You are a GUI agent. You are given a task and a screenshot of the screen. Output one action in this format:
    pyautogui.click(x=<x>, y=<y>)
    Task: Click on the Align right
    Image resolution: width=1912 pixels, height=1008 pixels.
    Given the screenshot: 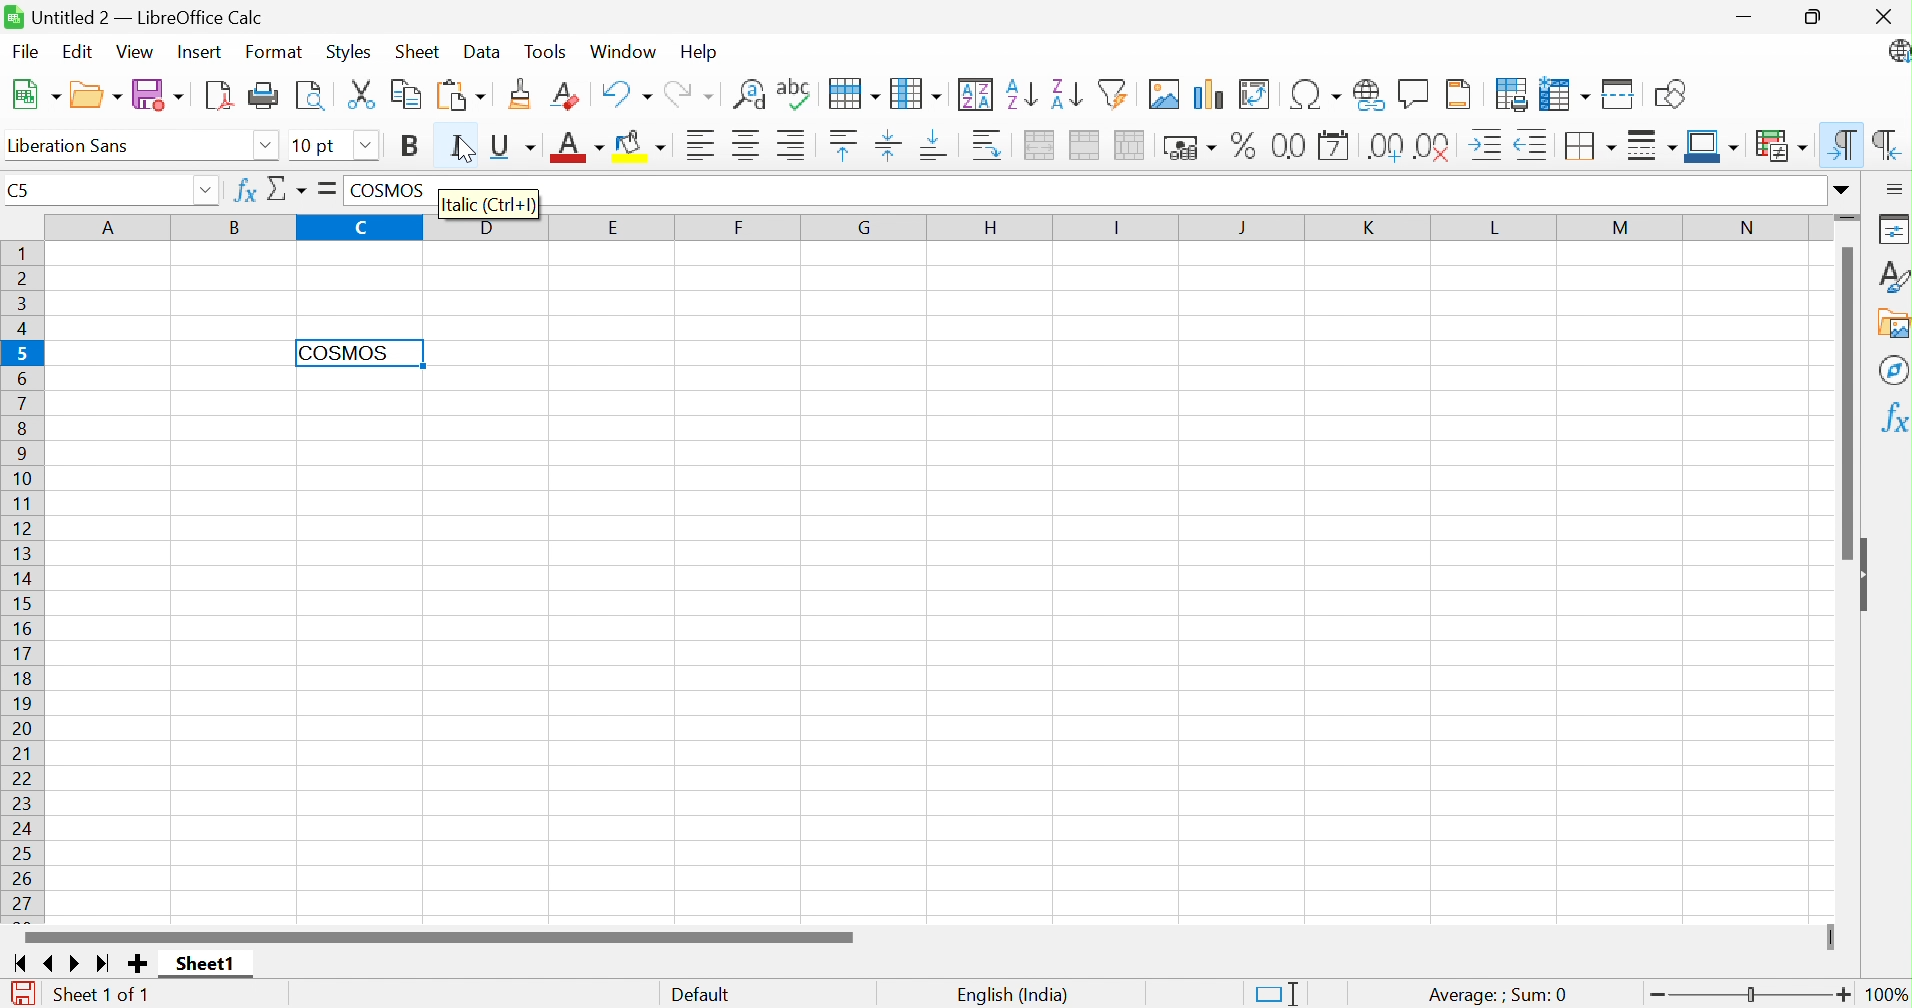 What is the action you would take?
    pyautogui.click(x=703, y=144)
    